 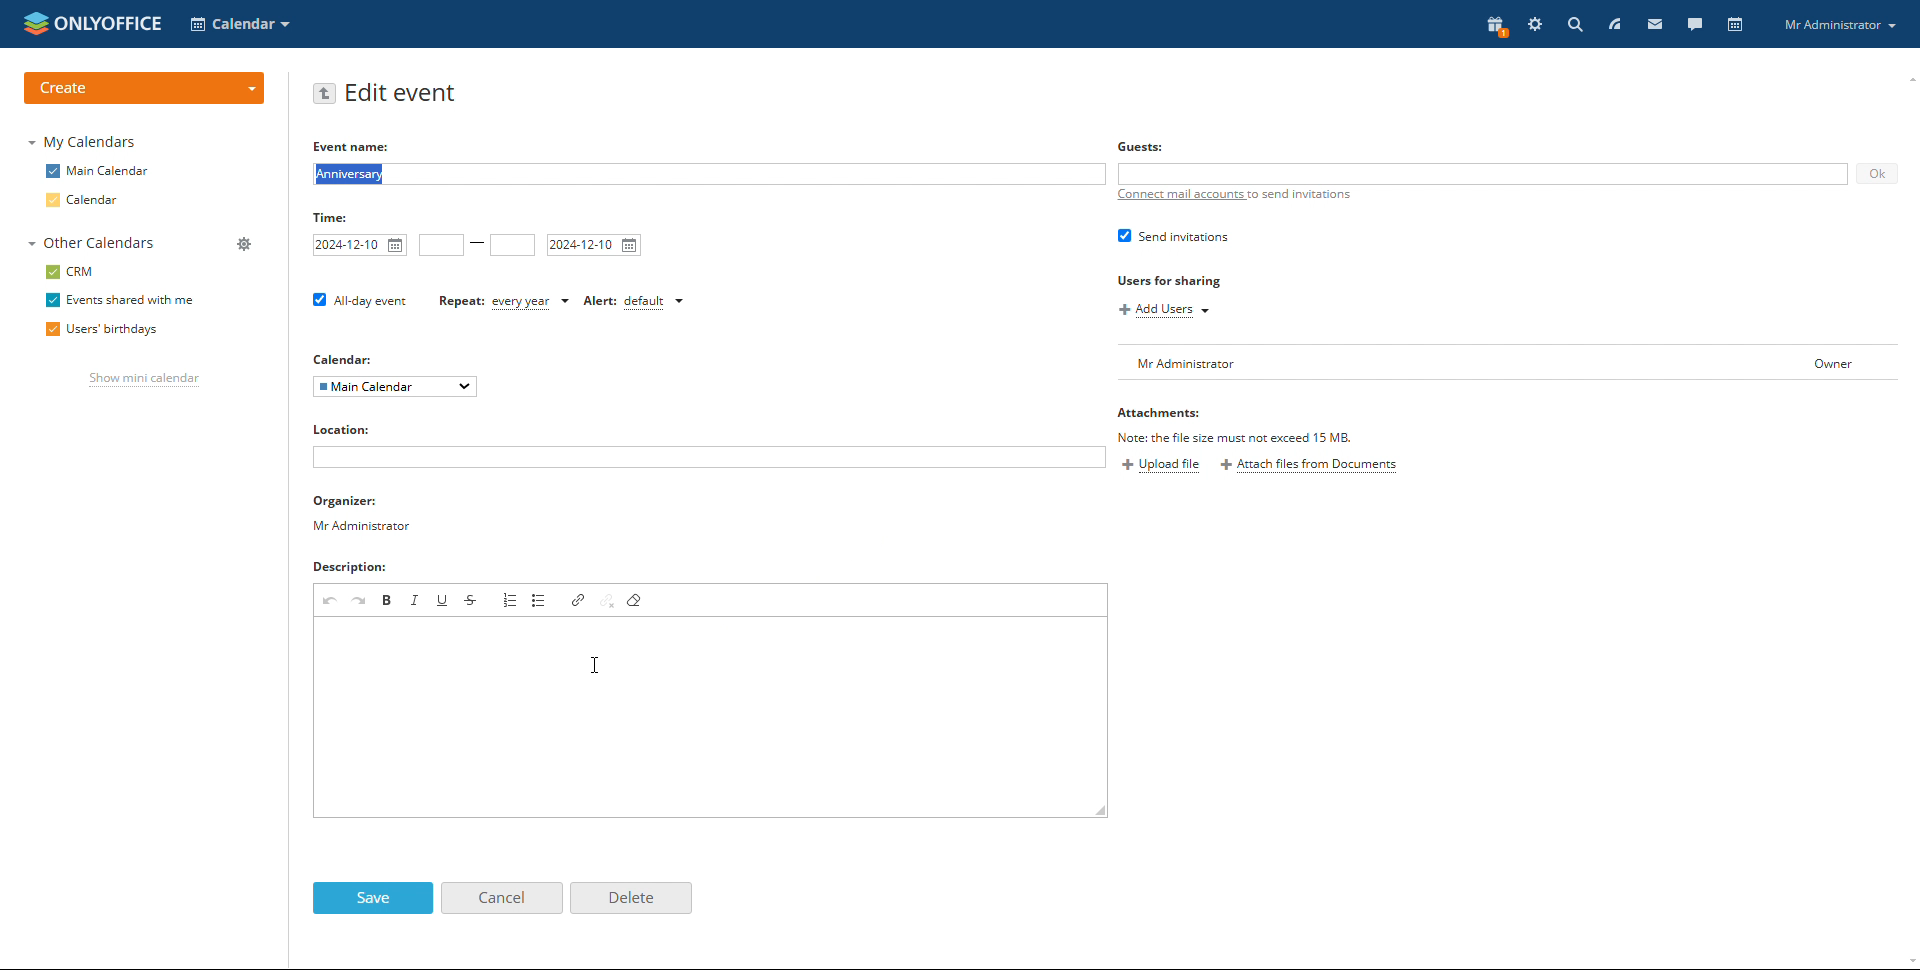 What do you see at coordinates (354, 567) in the screenshot?
I see `Description:` at bounding box center [354, 567].